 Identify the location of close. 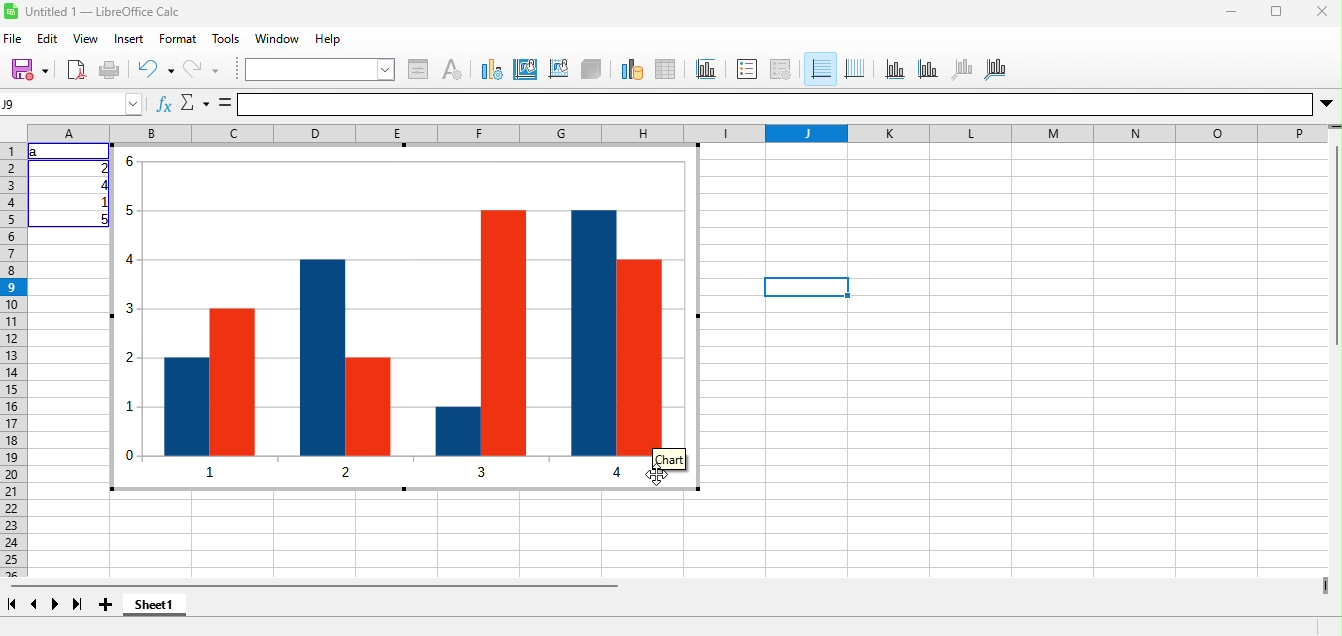
(1322, 11).